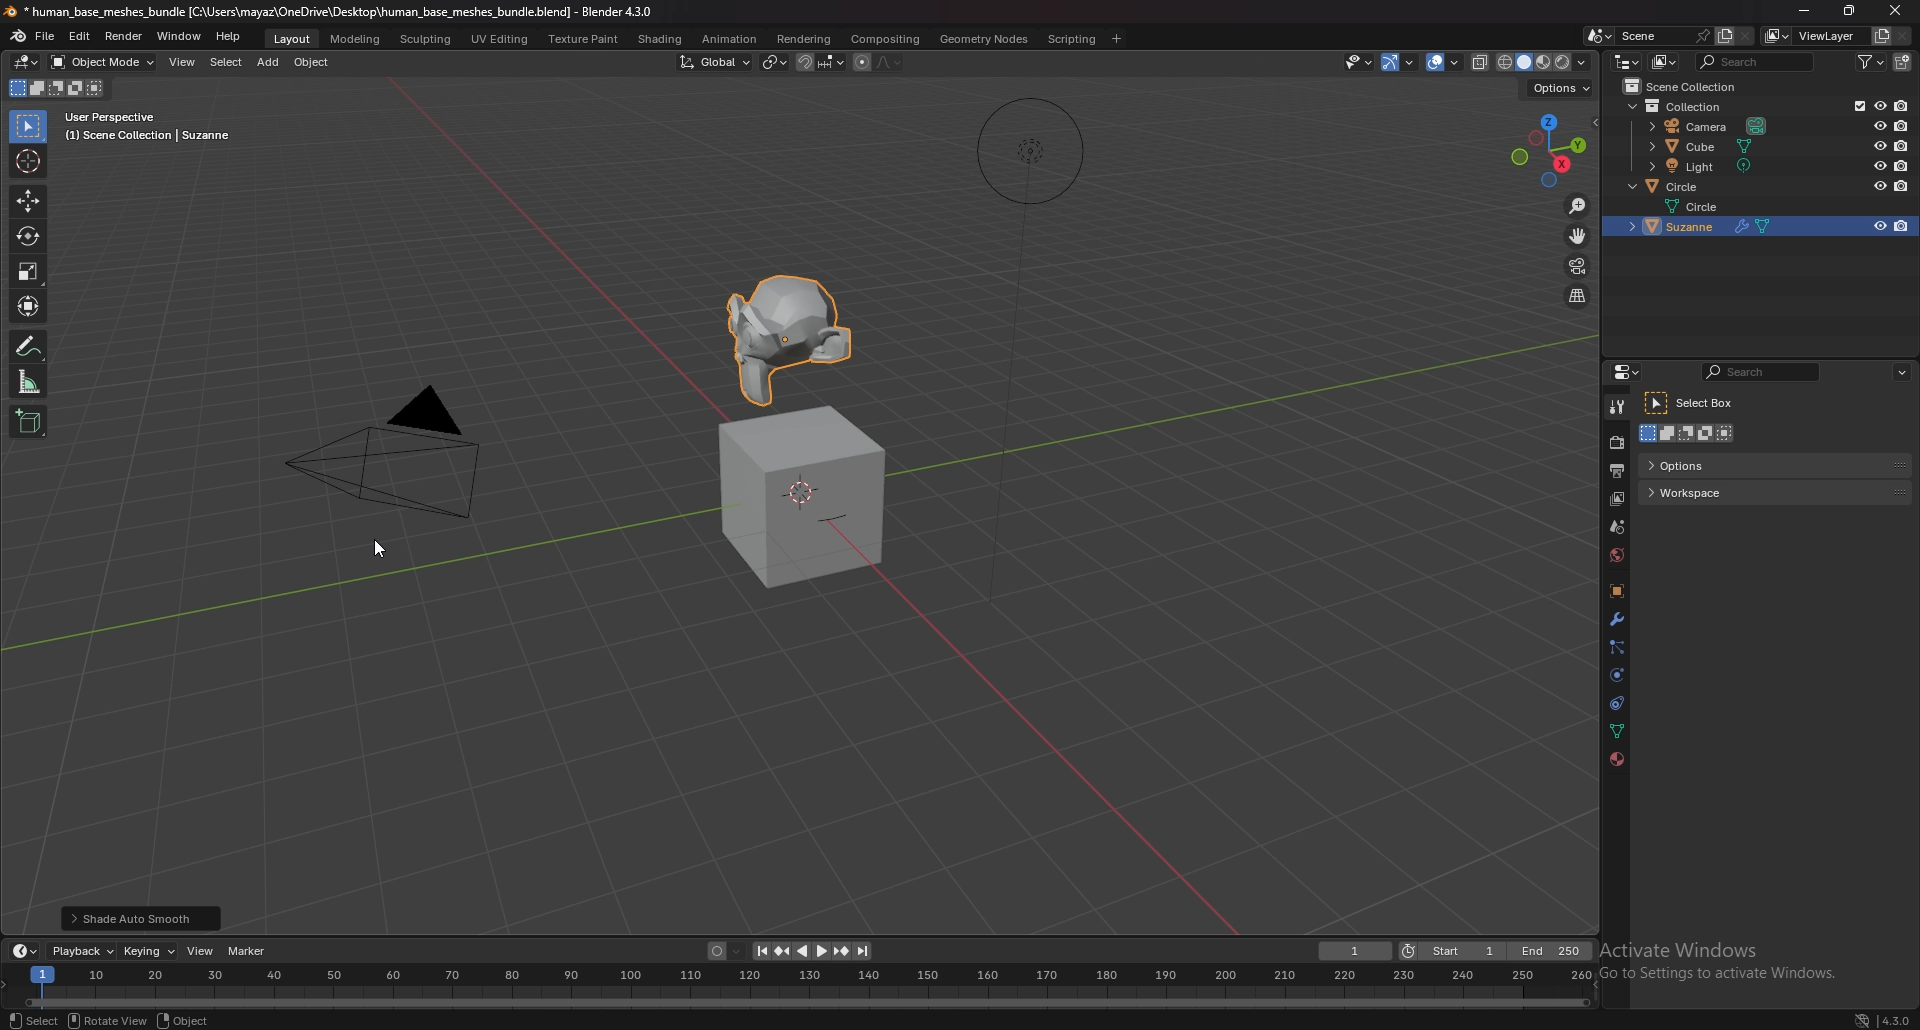  What do you see at coordinates (31, 346) in the screenshot?
I see `annotate` at bounding box center [31, 346].